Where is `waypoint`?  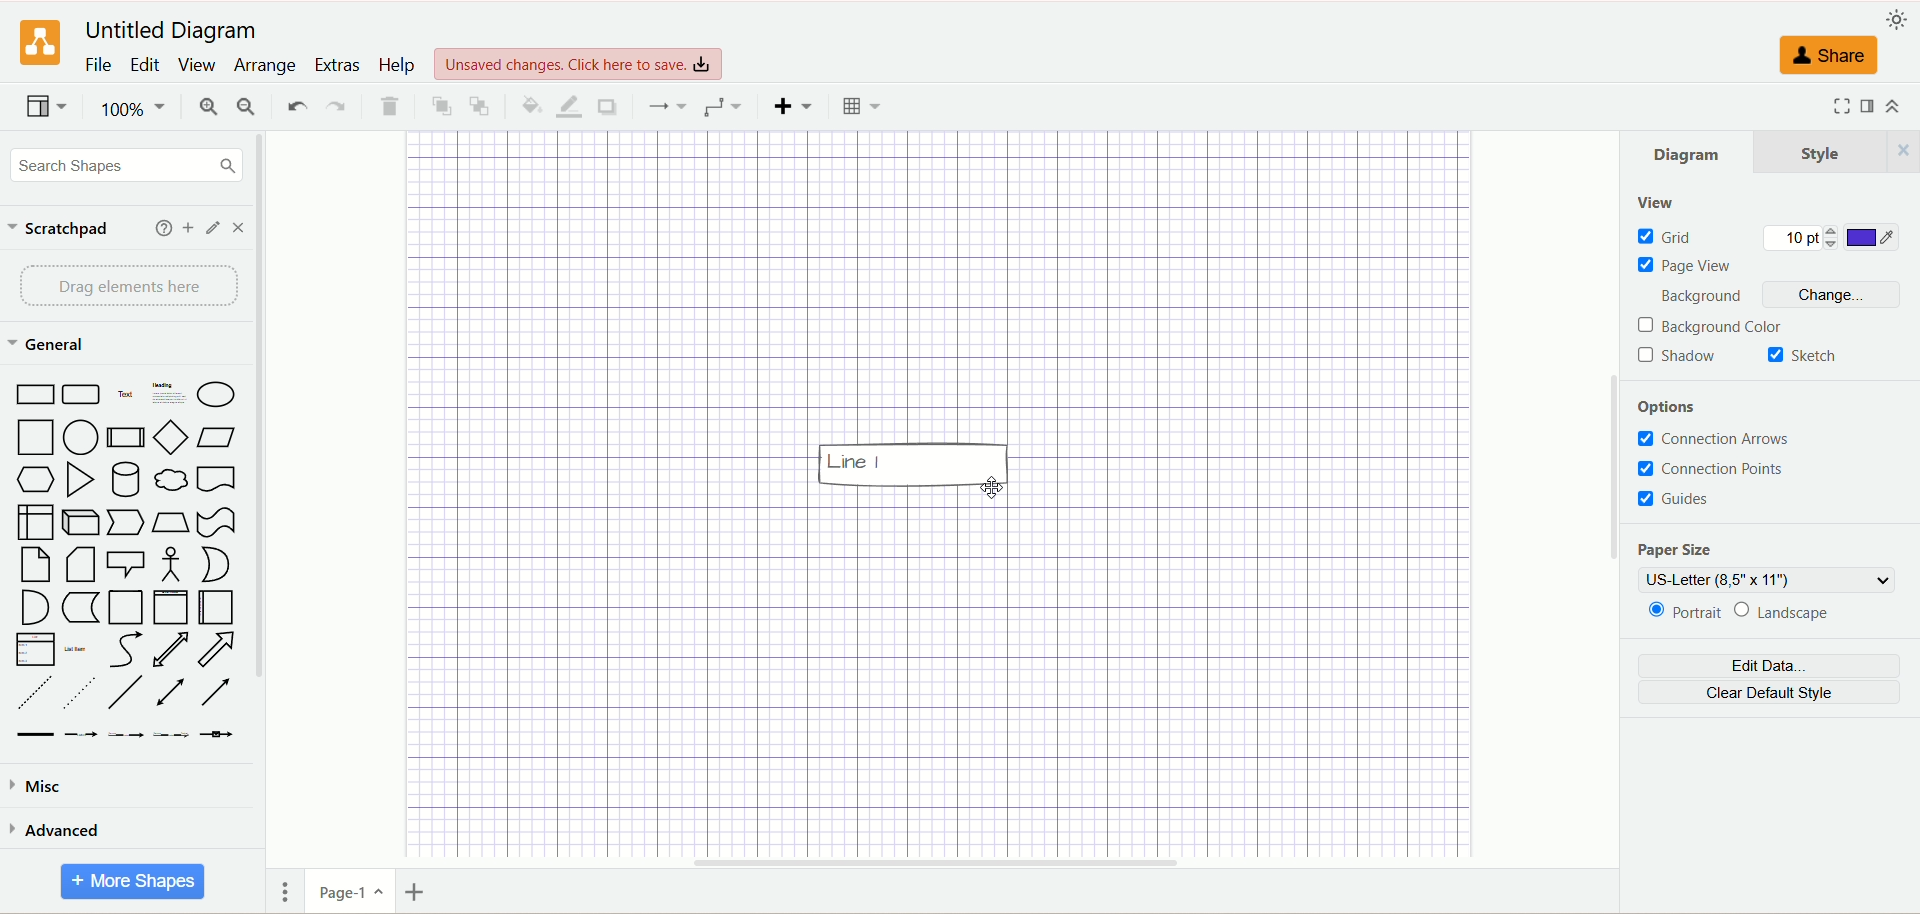 waypoint is located at coordinates (721, 106).